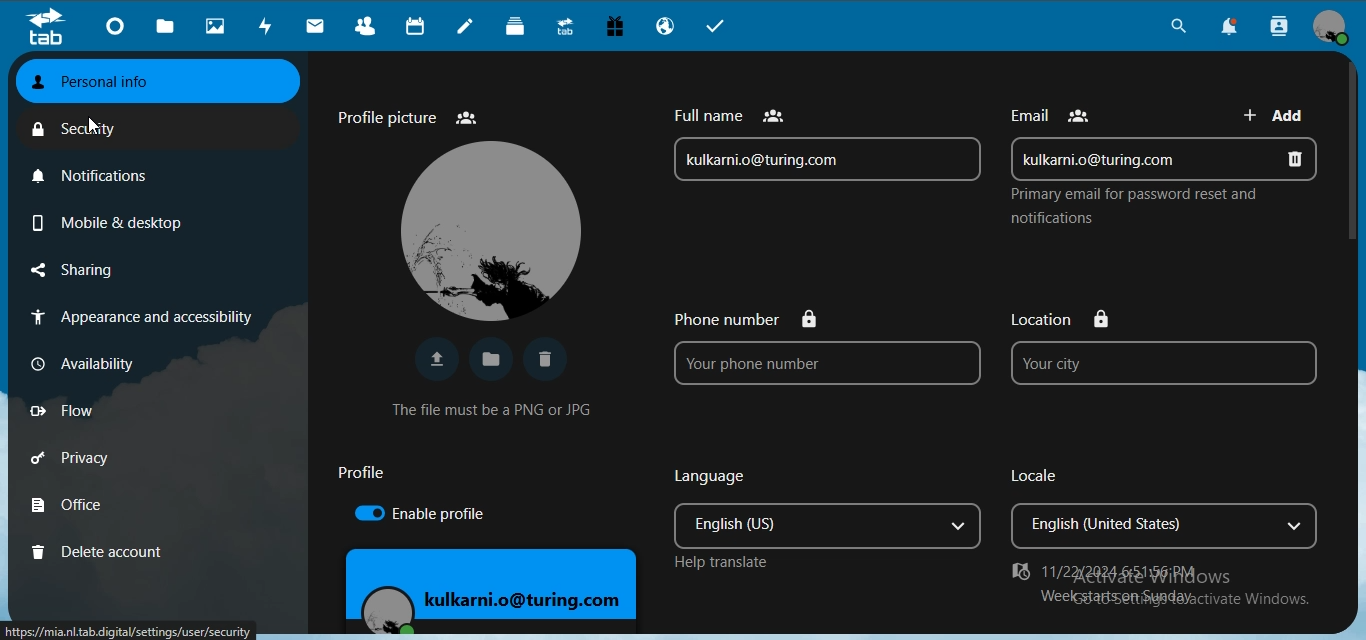 Image resolution: width=1366 pixels, height=640 pixels. Describe the element at coordinates (826, 365) in the screenshot. I see `your phone number` at that location.